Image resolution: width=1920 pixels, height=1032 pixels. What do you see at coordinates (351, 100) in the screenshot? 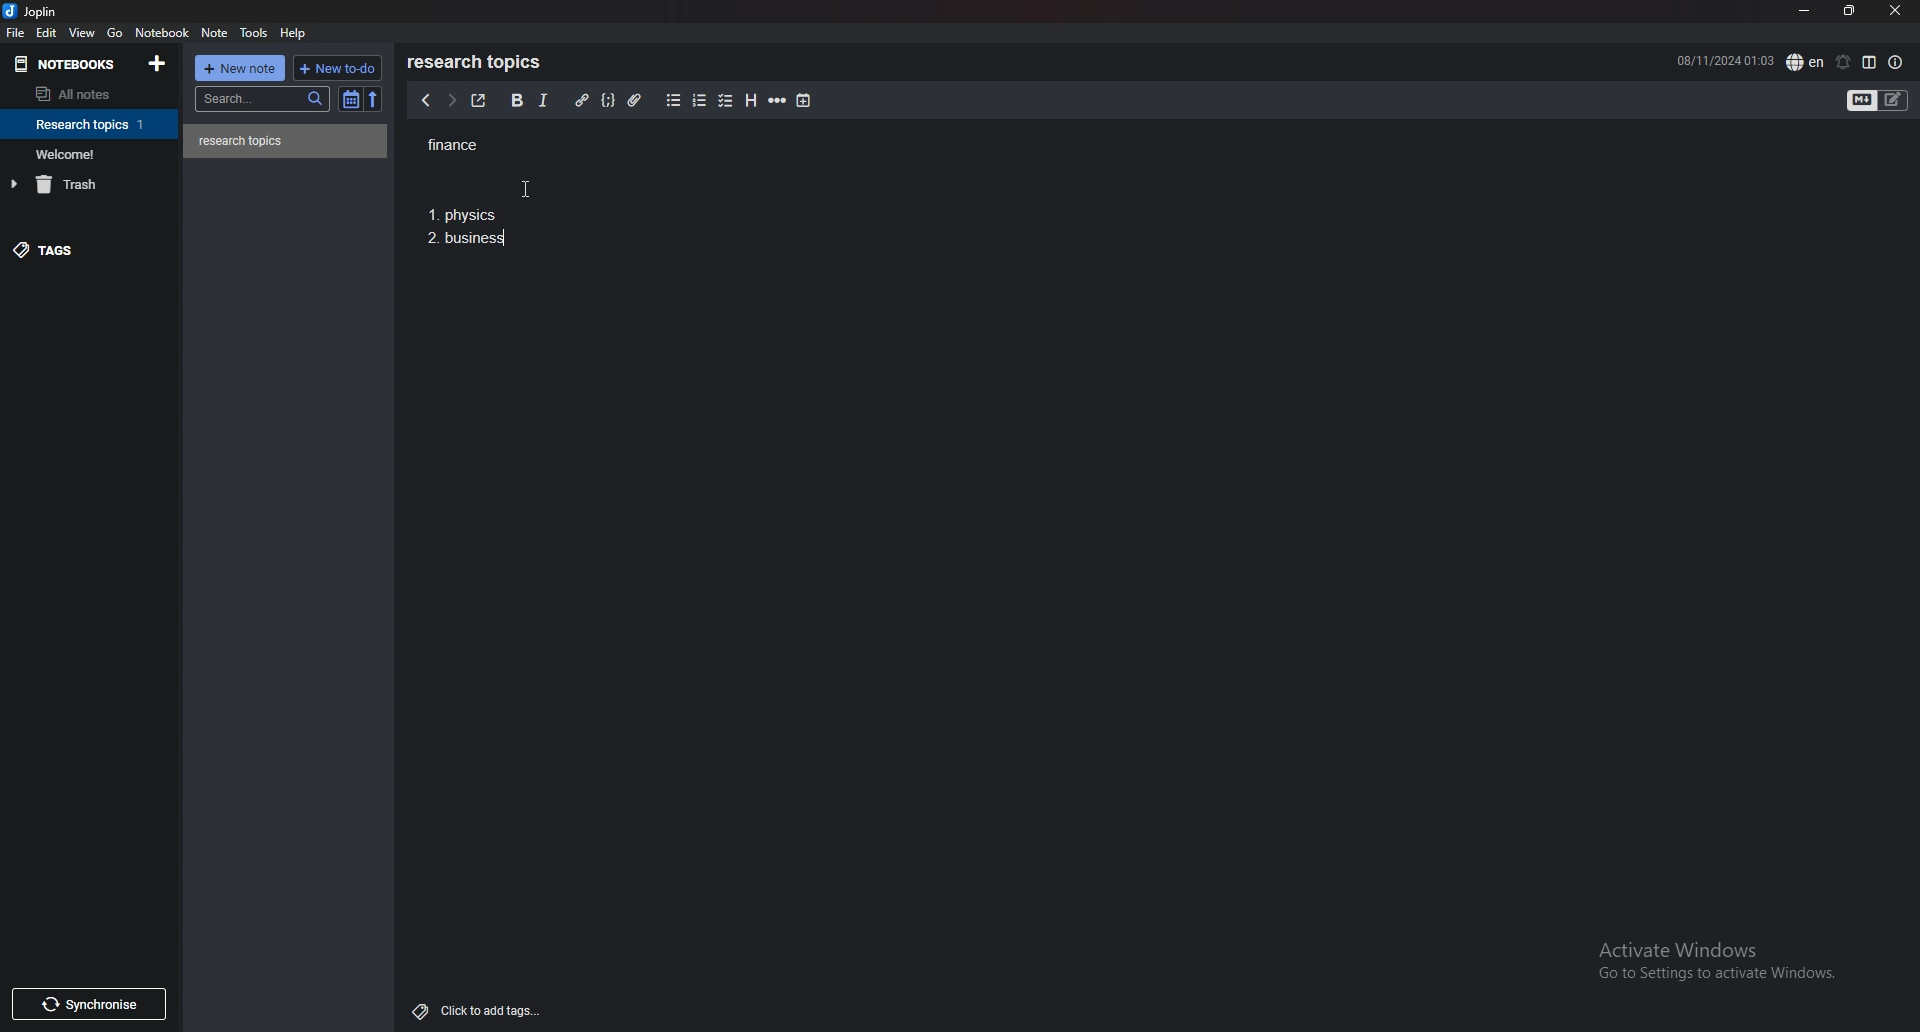
I see `toggle sort order` at bounding box center [351, 100].